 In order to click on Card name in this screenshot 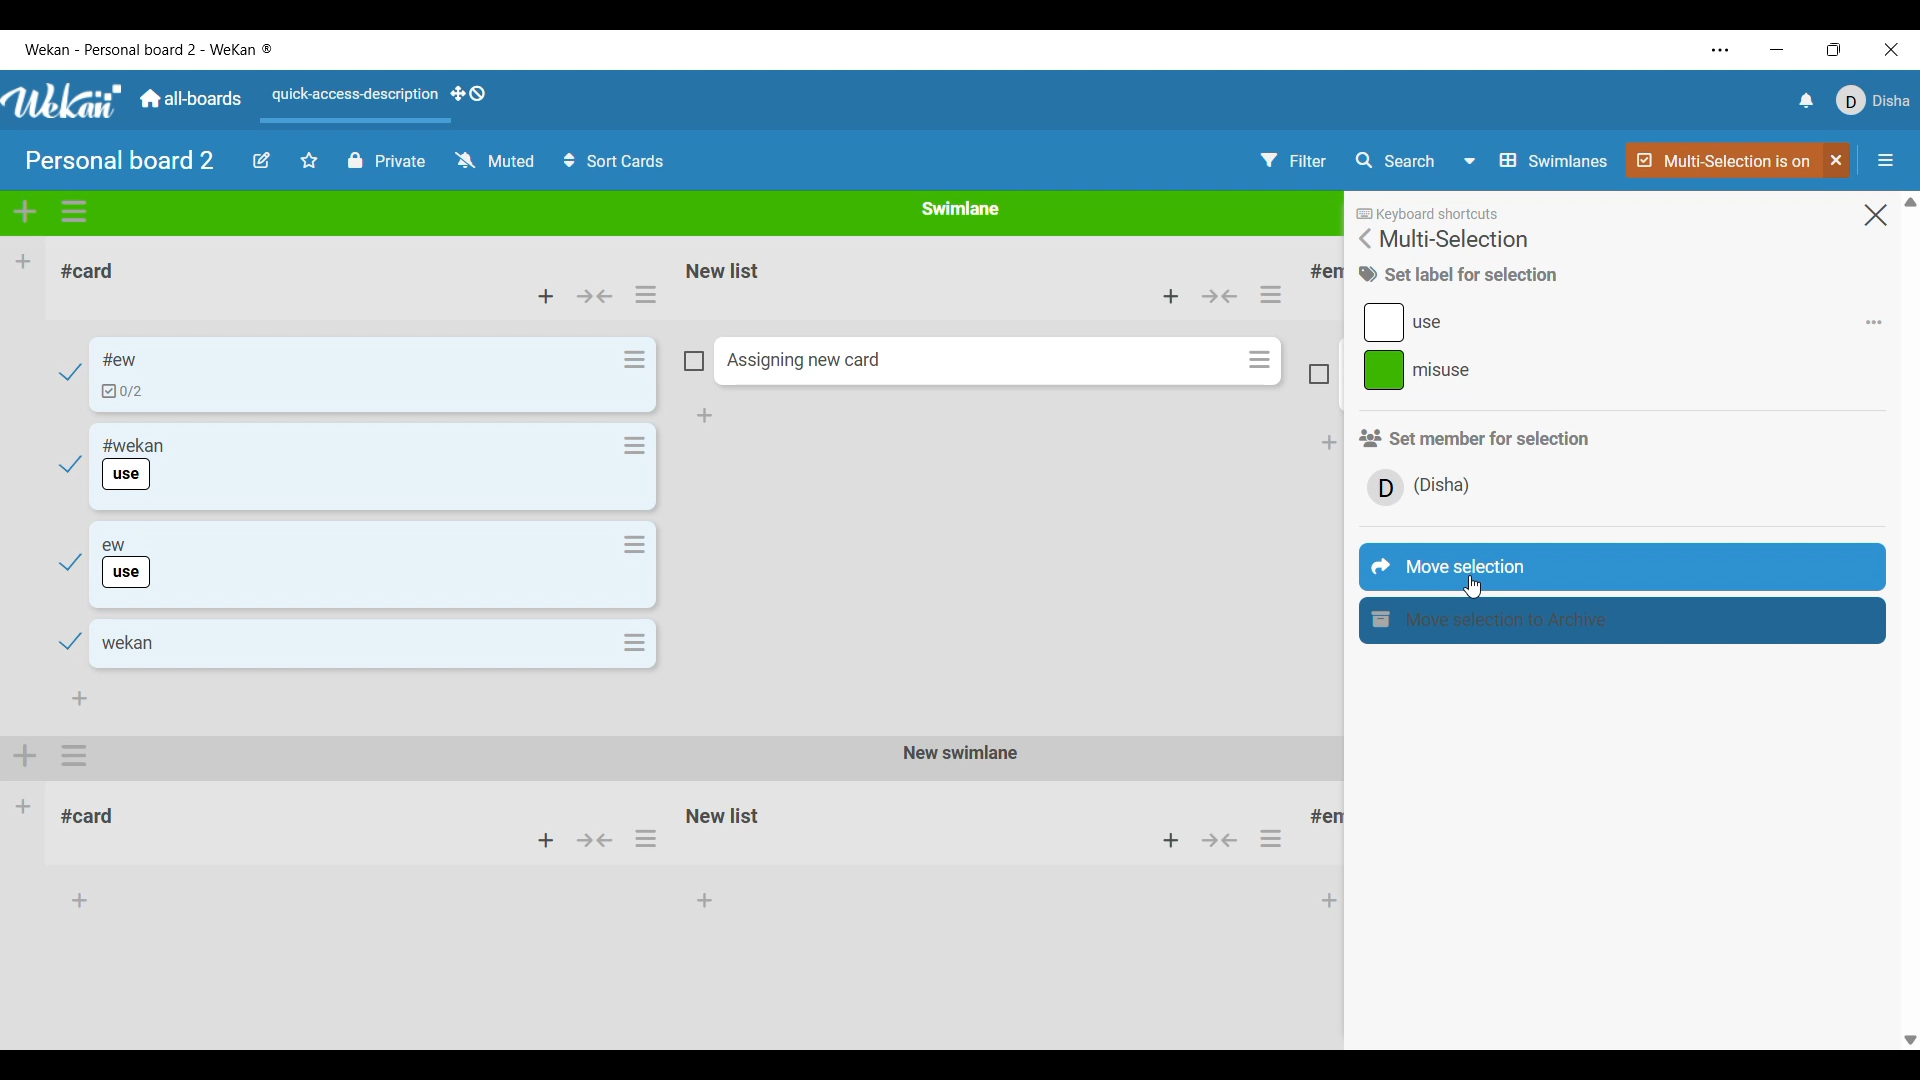, I will do `click(147, 638)`.